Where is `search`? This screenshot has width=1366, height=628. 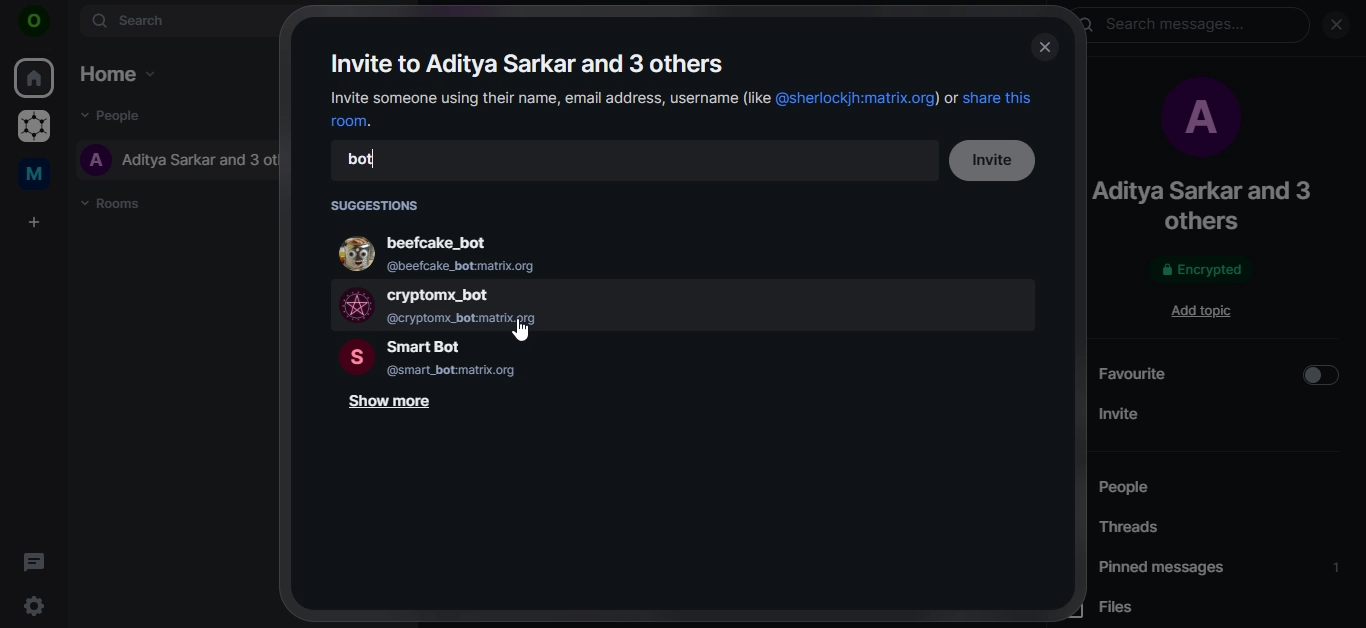
search is located at coordinates (176, 21).